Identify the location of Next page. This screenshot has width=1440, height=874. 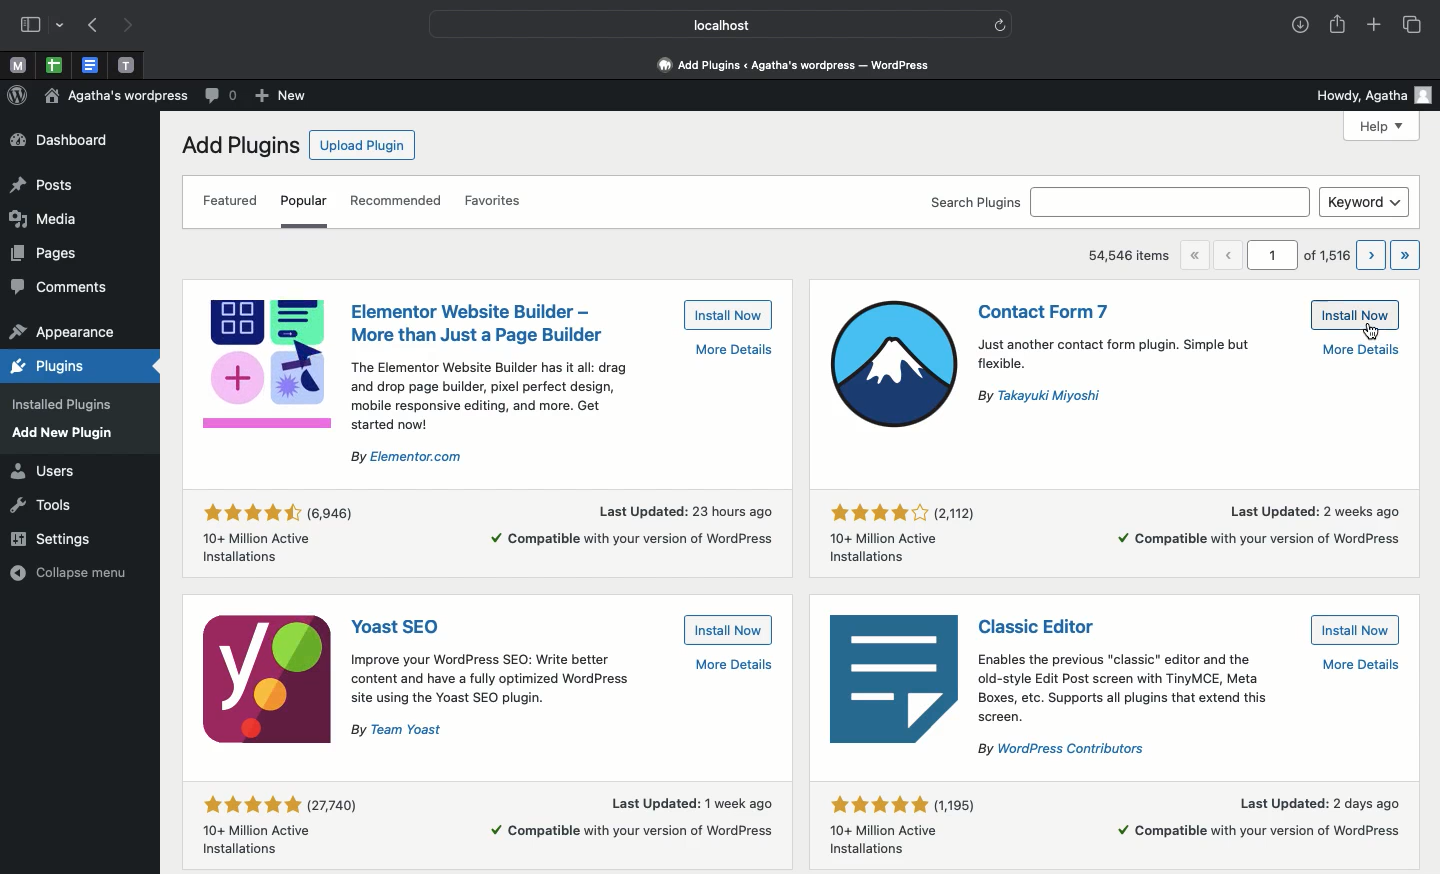
(1371, 255).